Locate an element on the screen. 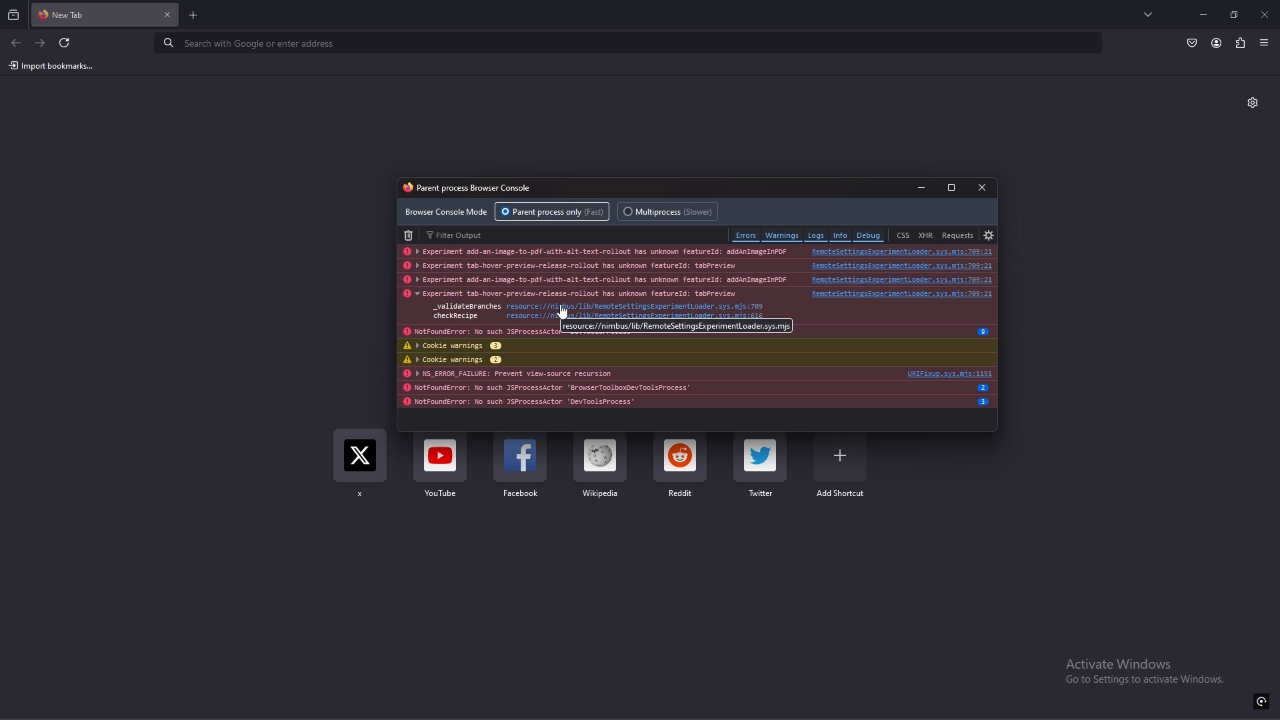 The image size is (1280, 720). info is located at coordinates (982, 401).